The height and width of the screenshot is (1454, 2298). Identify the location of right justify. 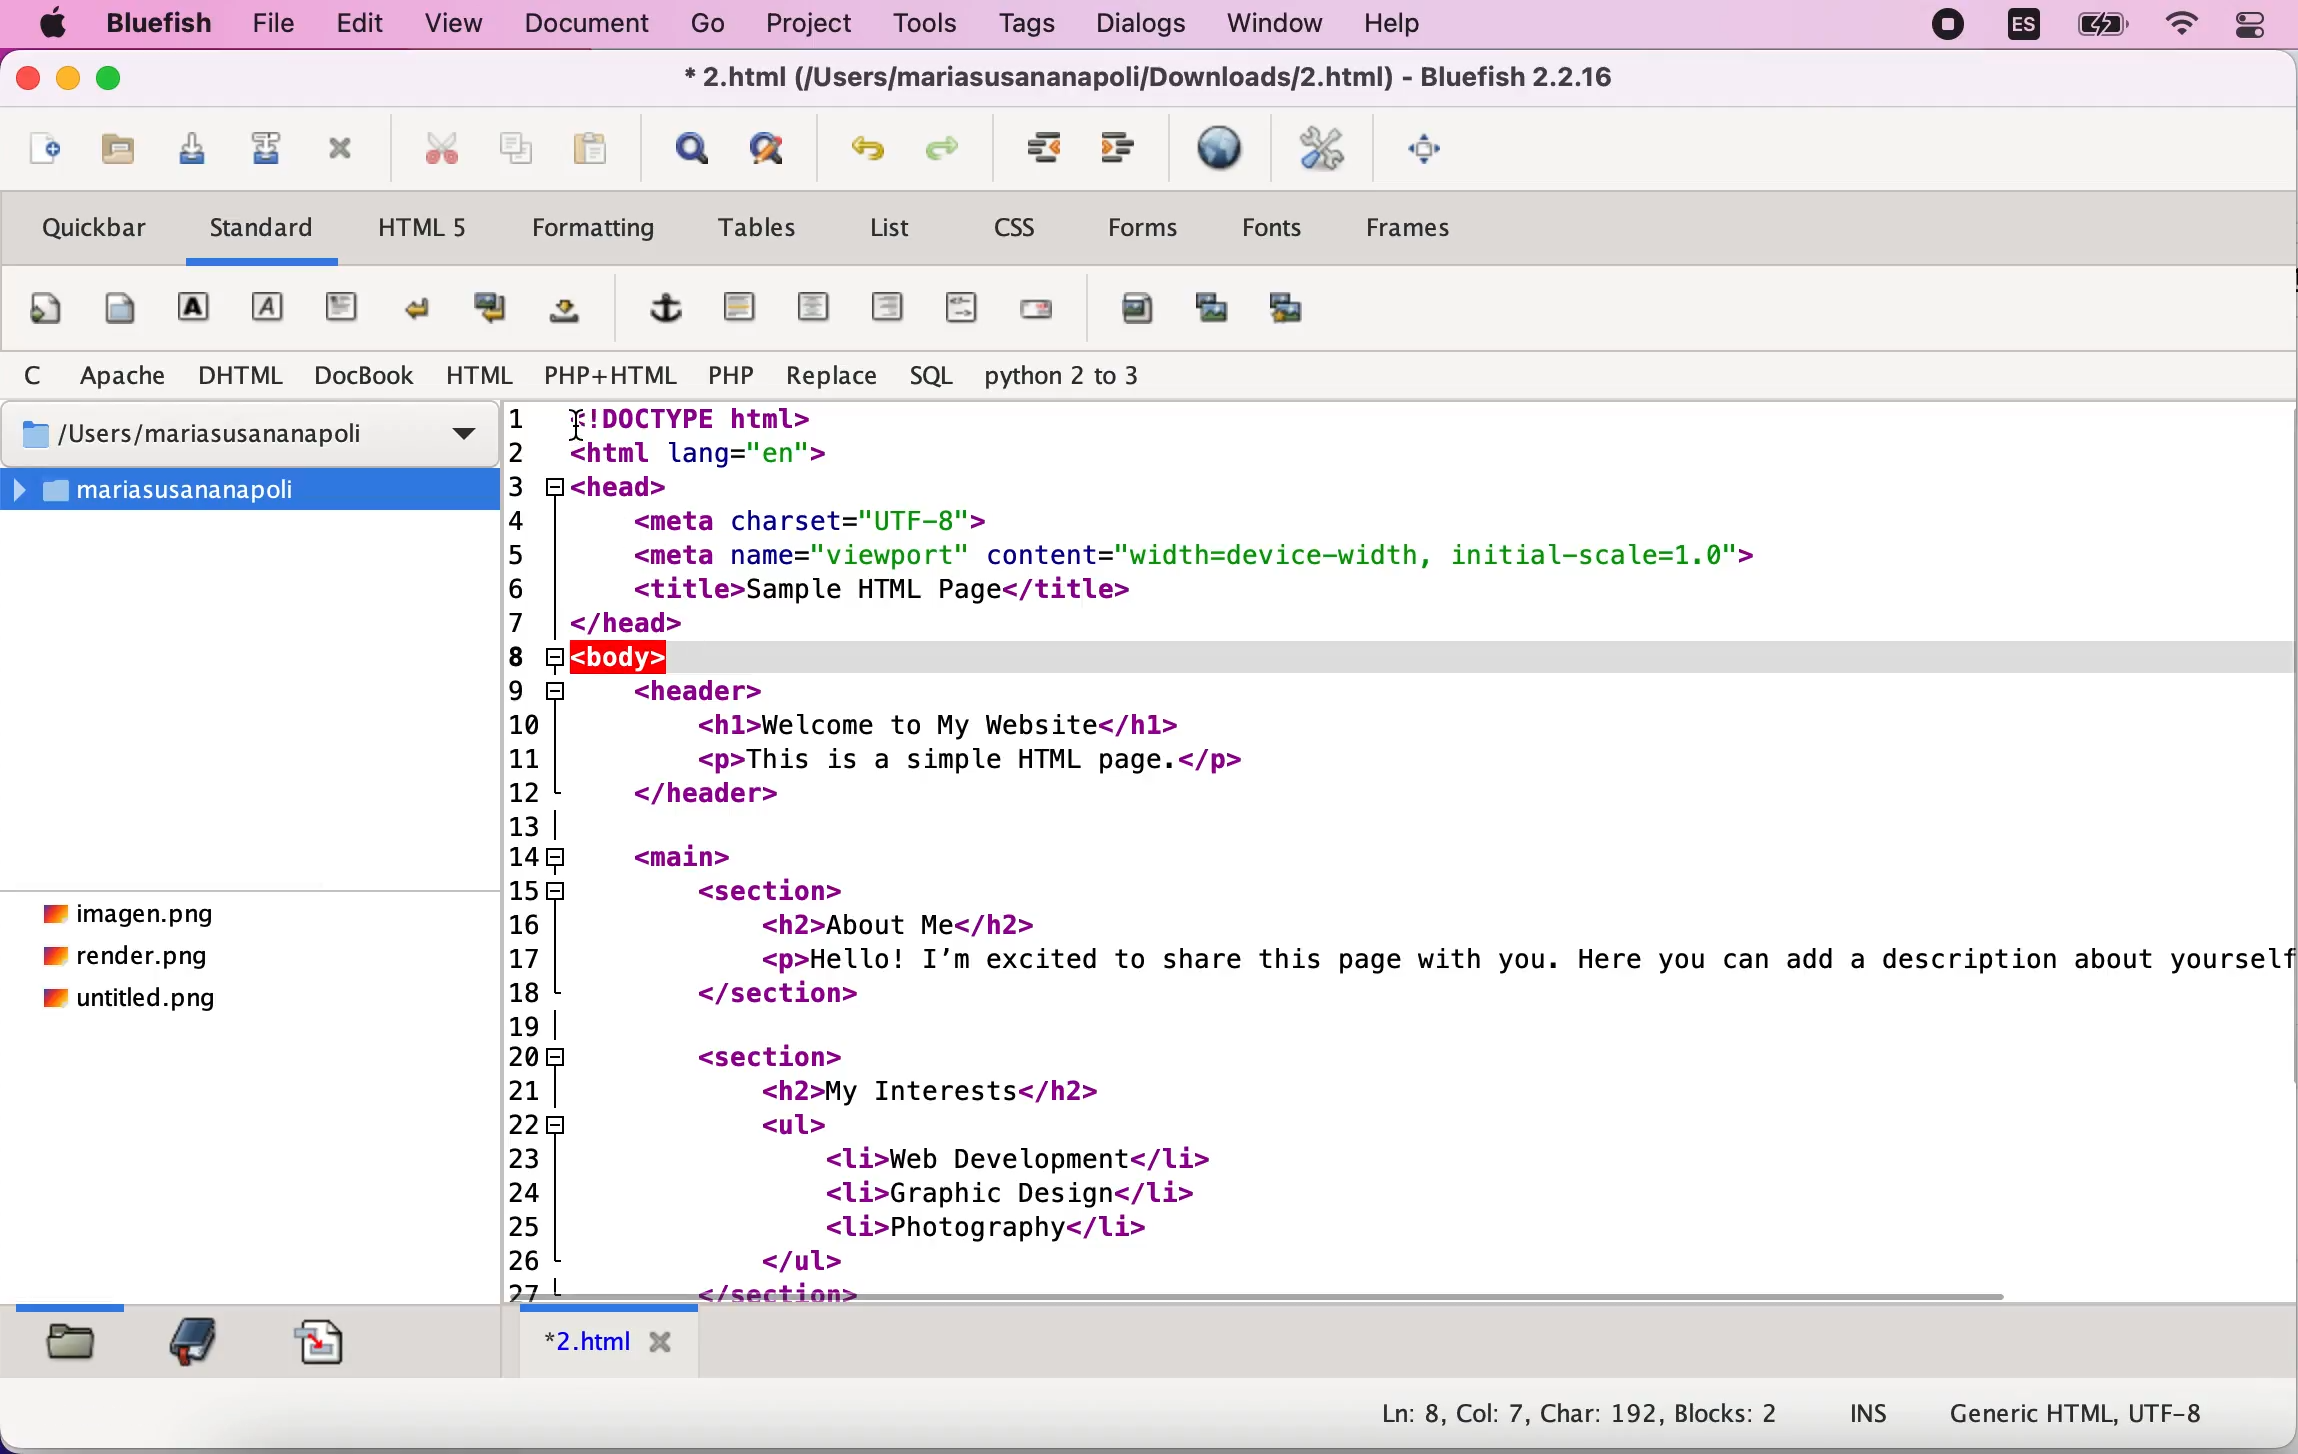
(888, 314).